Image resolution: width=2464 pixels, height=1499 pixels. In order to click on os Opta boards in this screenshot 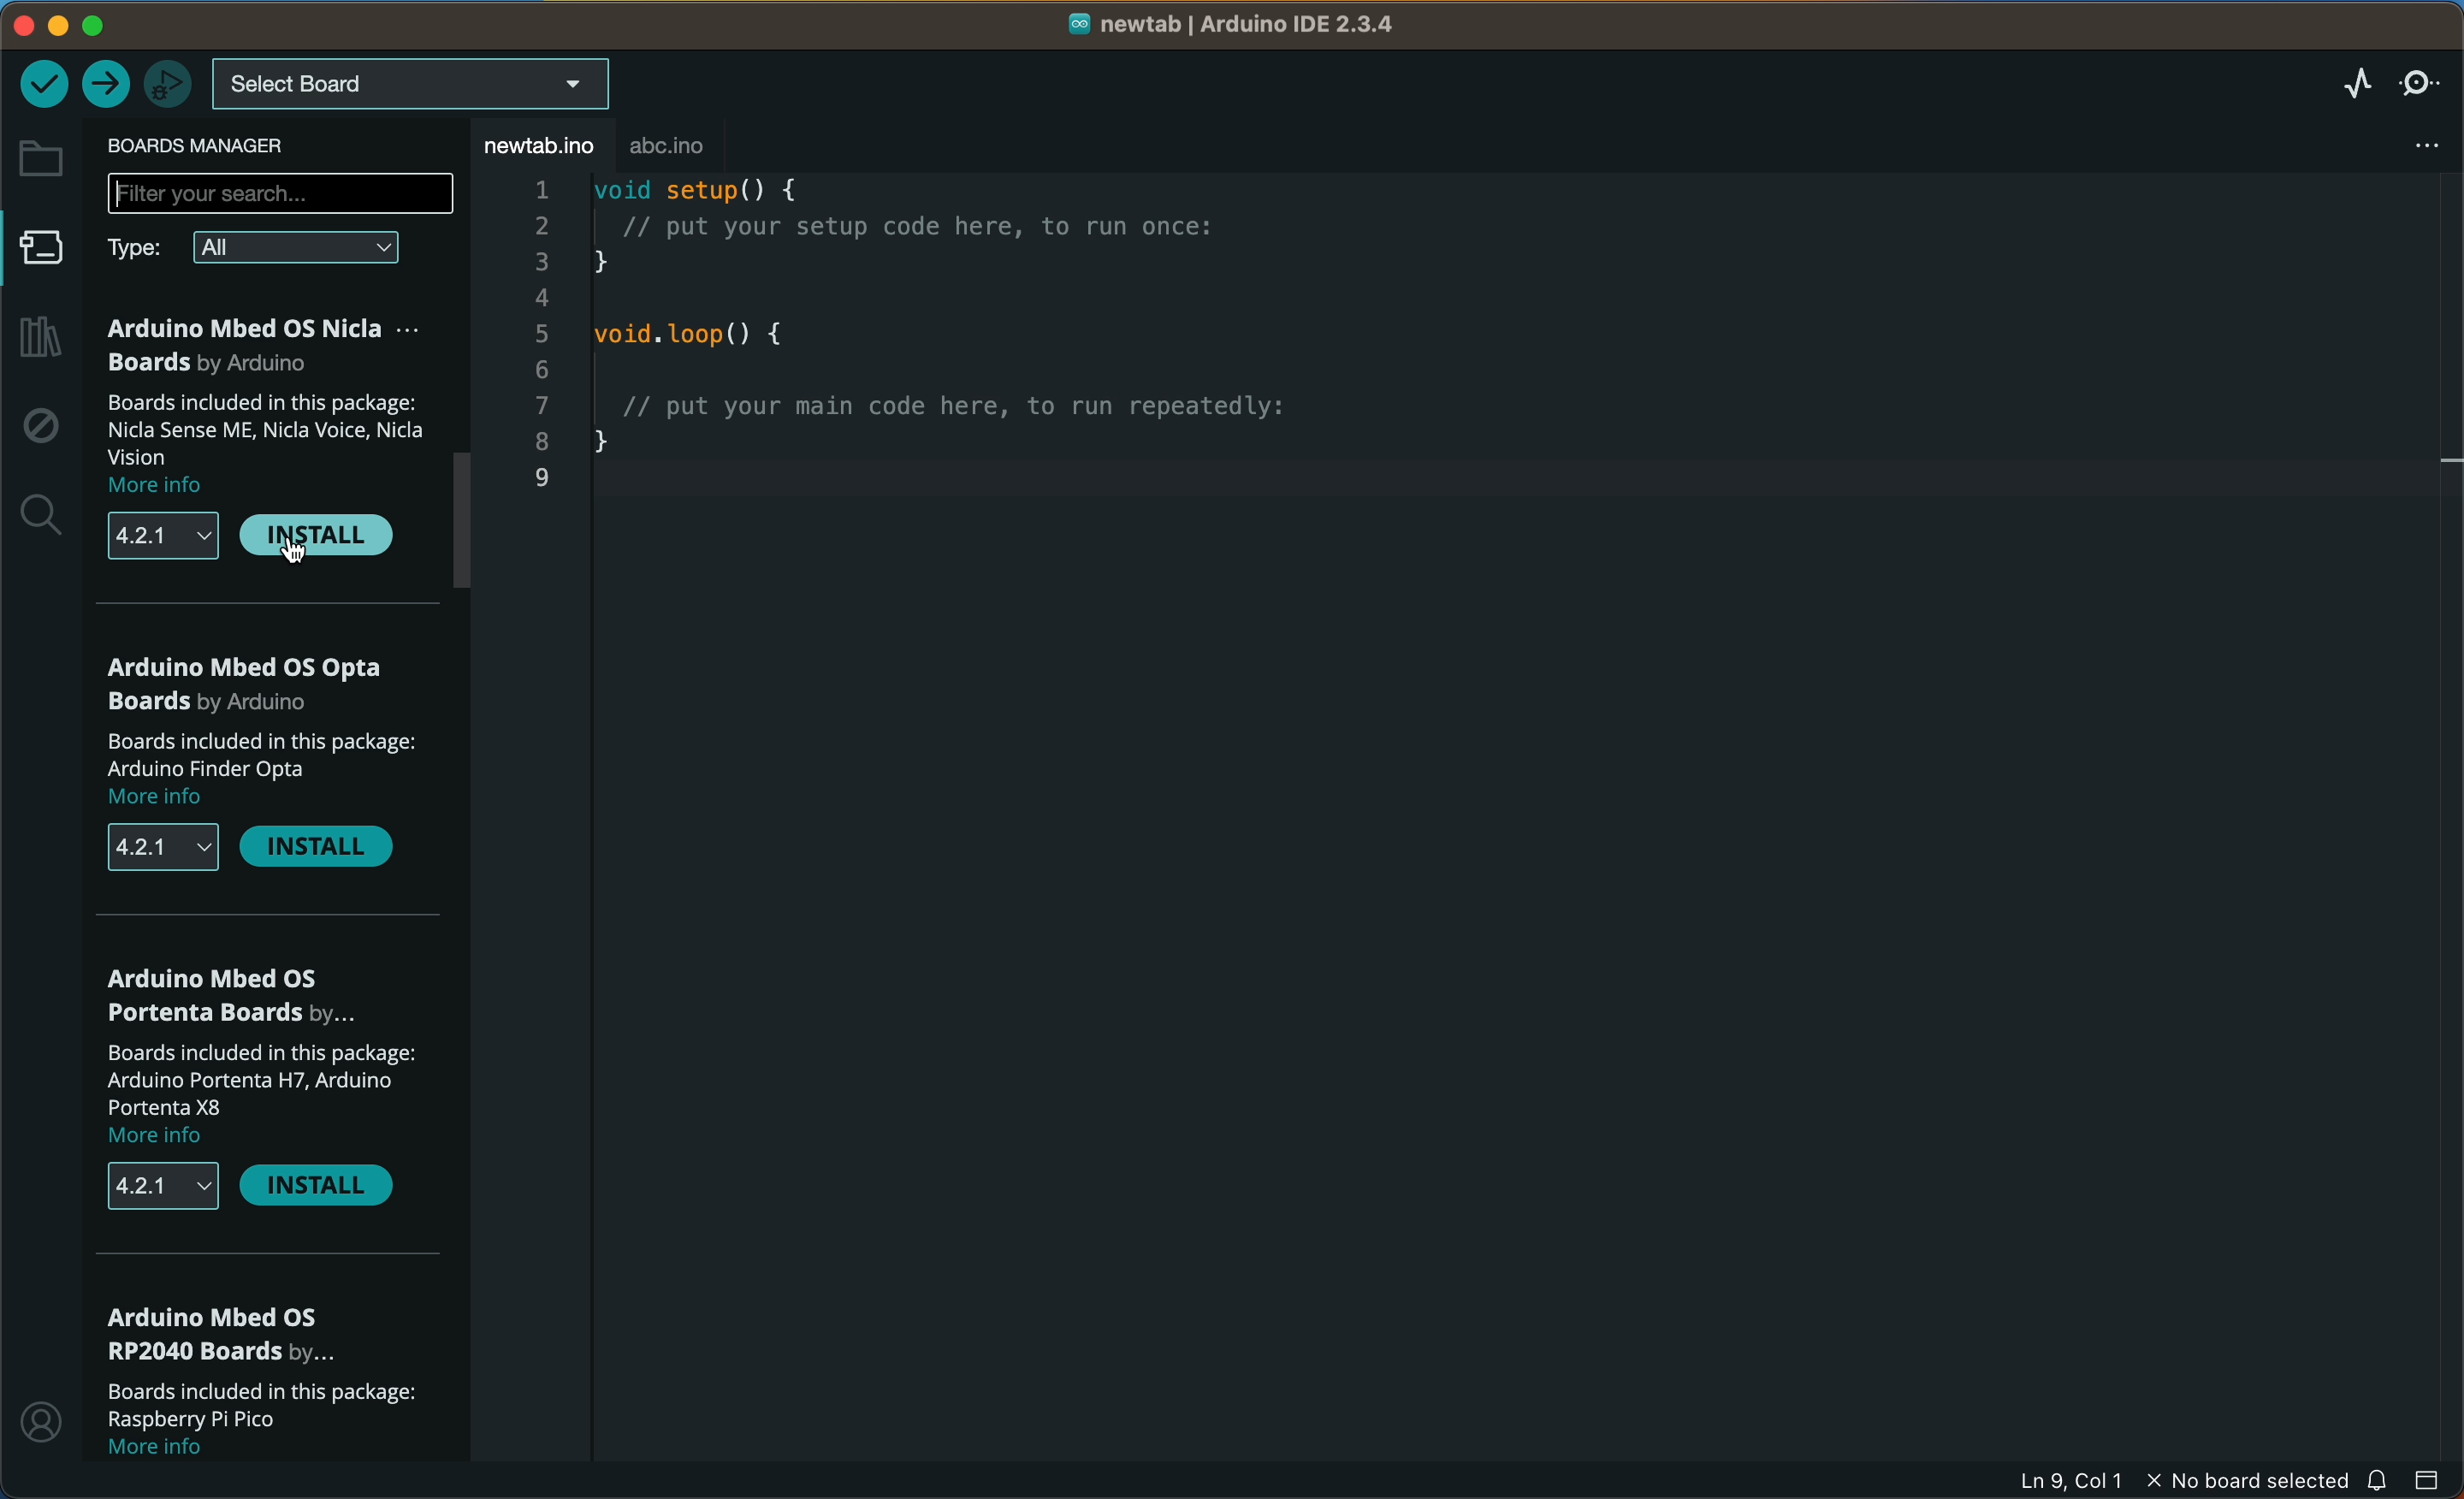, I will do `click(248, 684)`.